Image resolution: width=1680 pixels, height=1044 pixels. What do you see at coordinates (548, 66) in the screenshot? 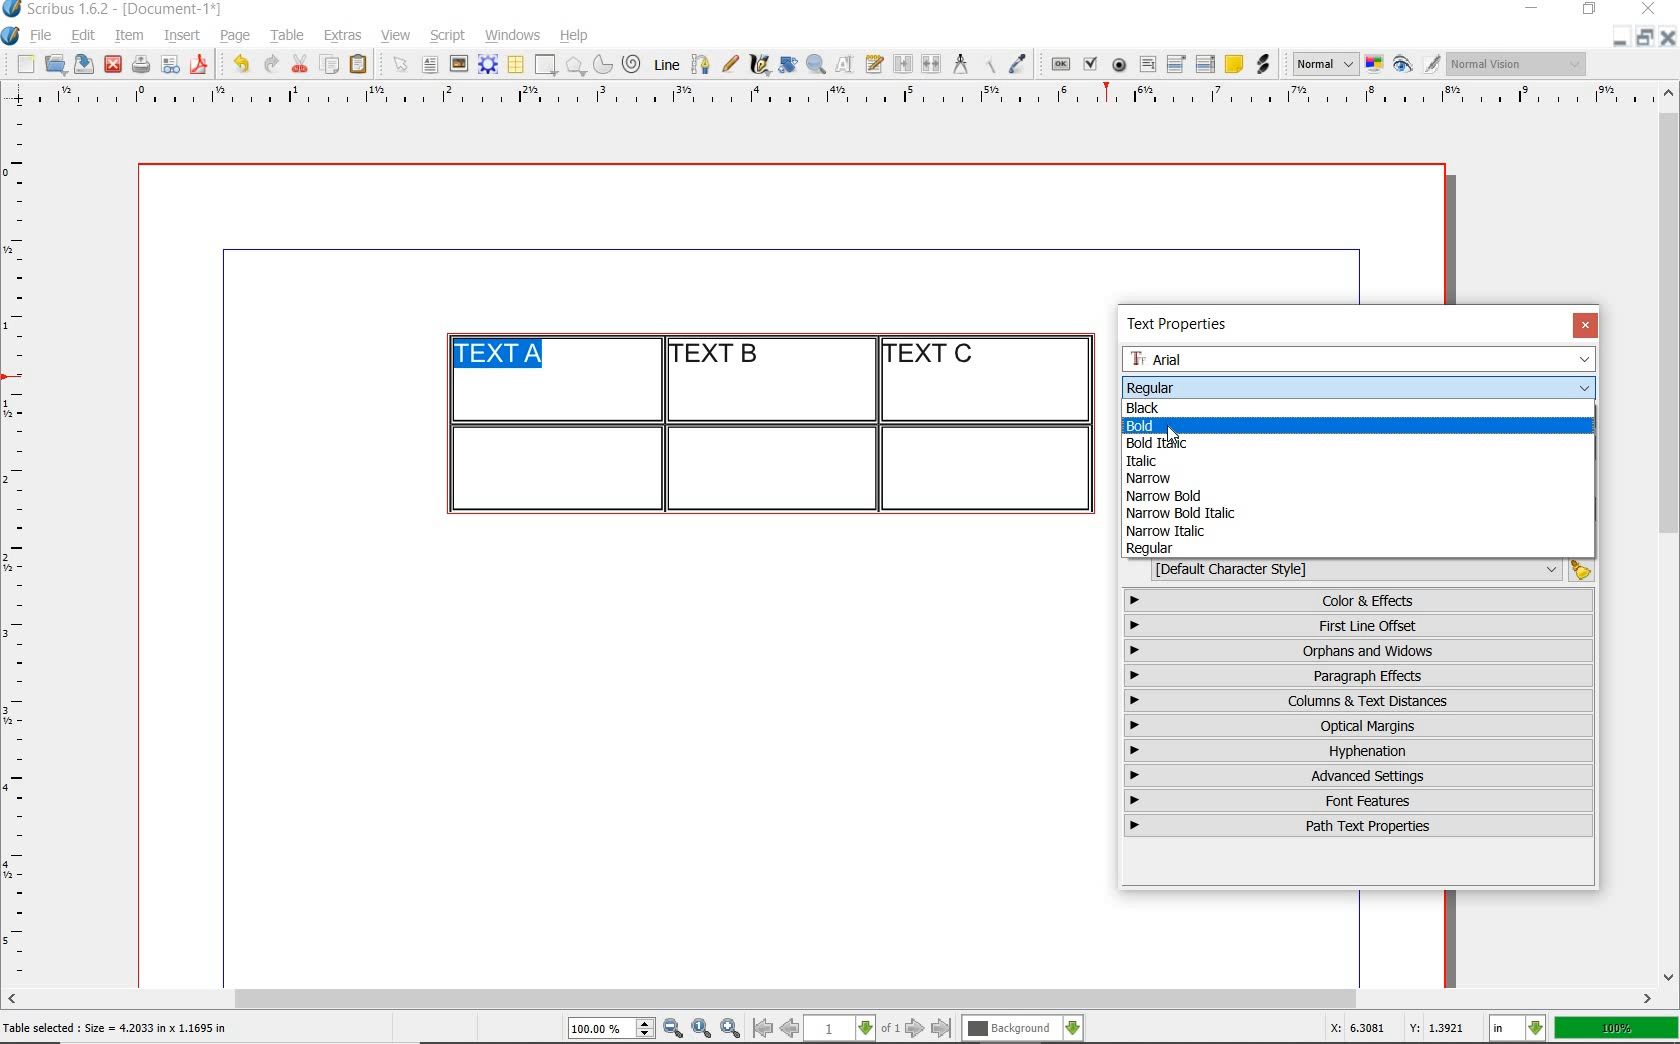
I see `shape` at bounding box center [548, 66].